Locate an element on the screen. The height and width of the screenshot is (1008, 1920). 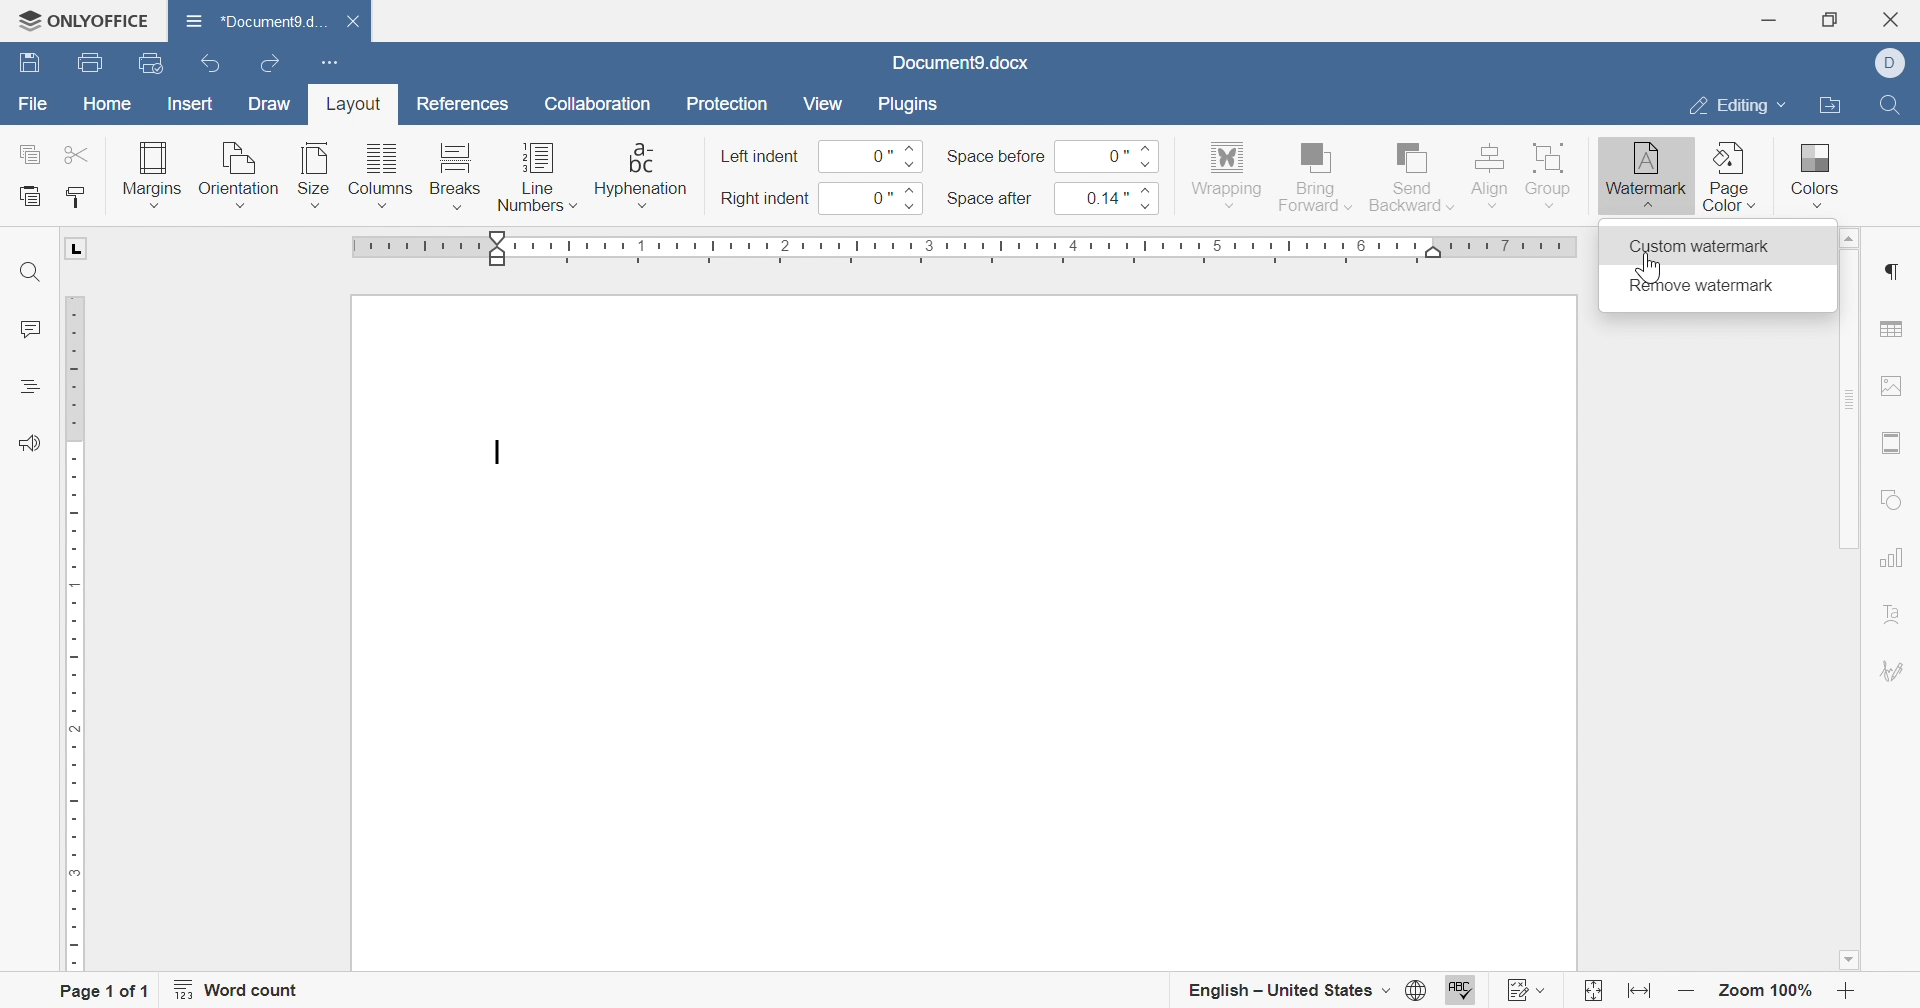
undo is located at coordinates (217, 66).